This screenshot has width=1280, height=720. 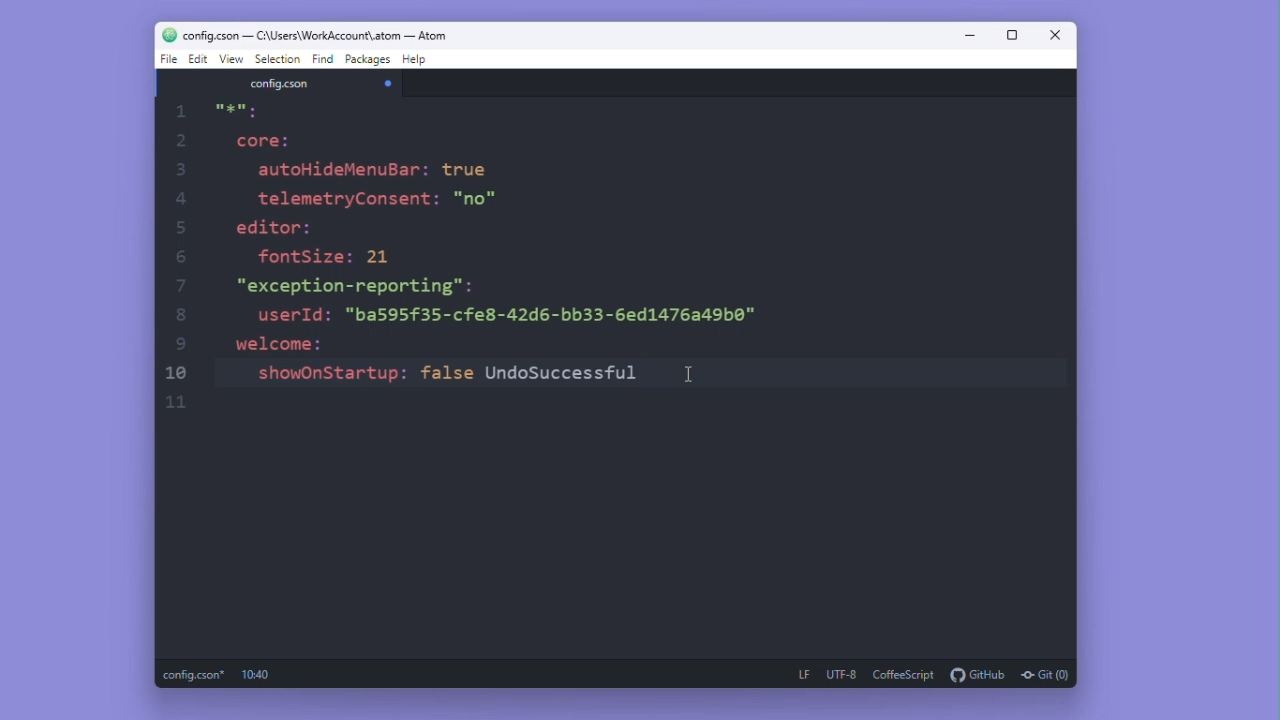 What do you see at coordinates (192, 674) in the screenshot?
I see `config.cson` at bounding box center [192, 674].